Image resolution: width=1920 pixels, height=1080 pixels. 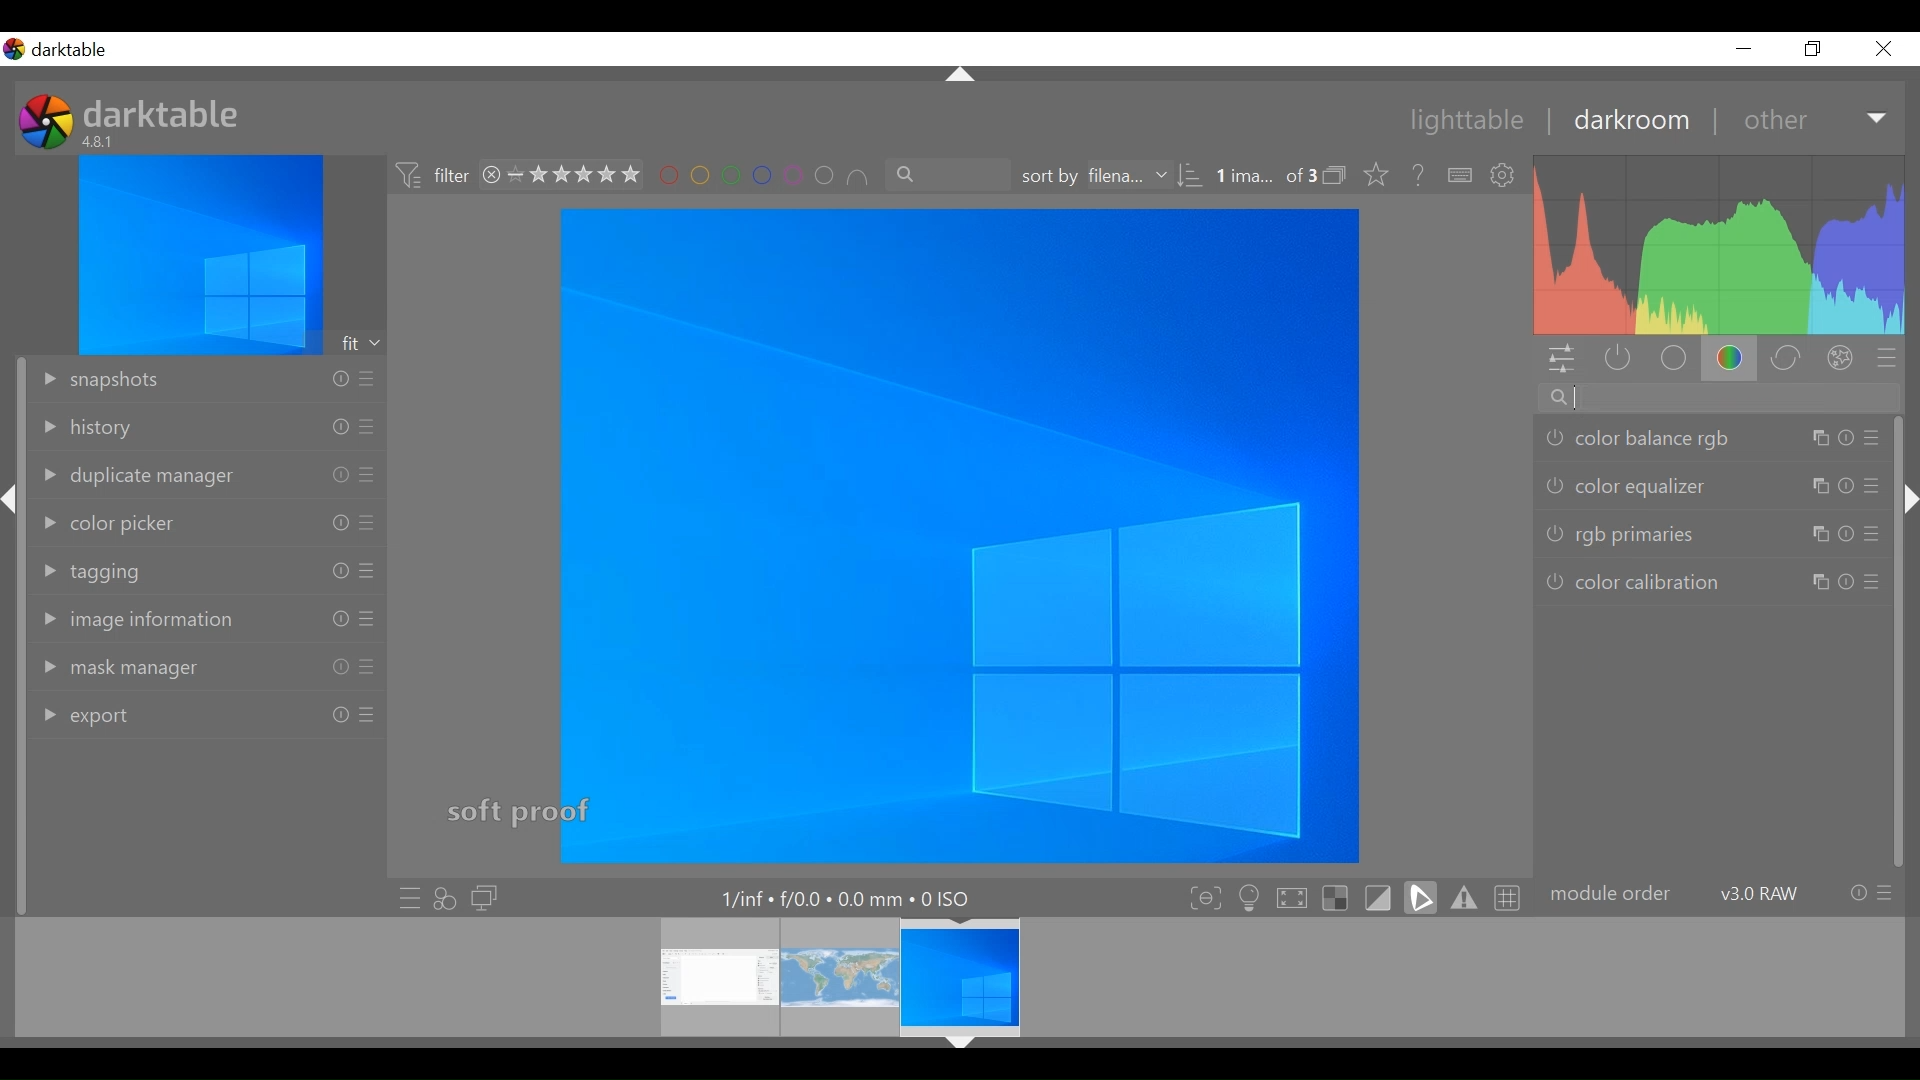 I want to click on toggle gamut checking, so click(x=1463, y=898).